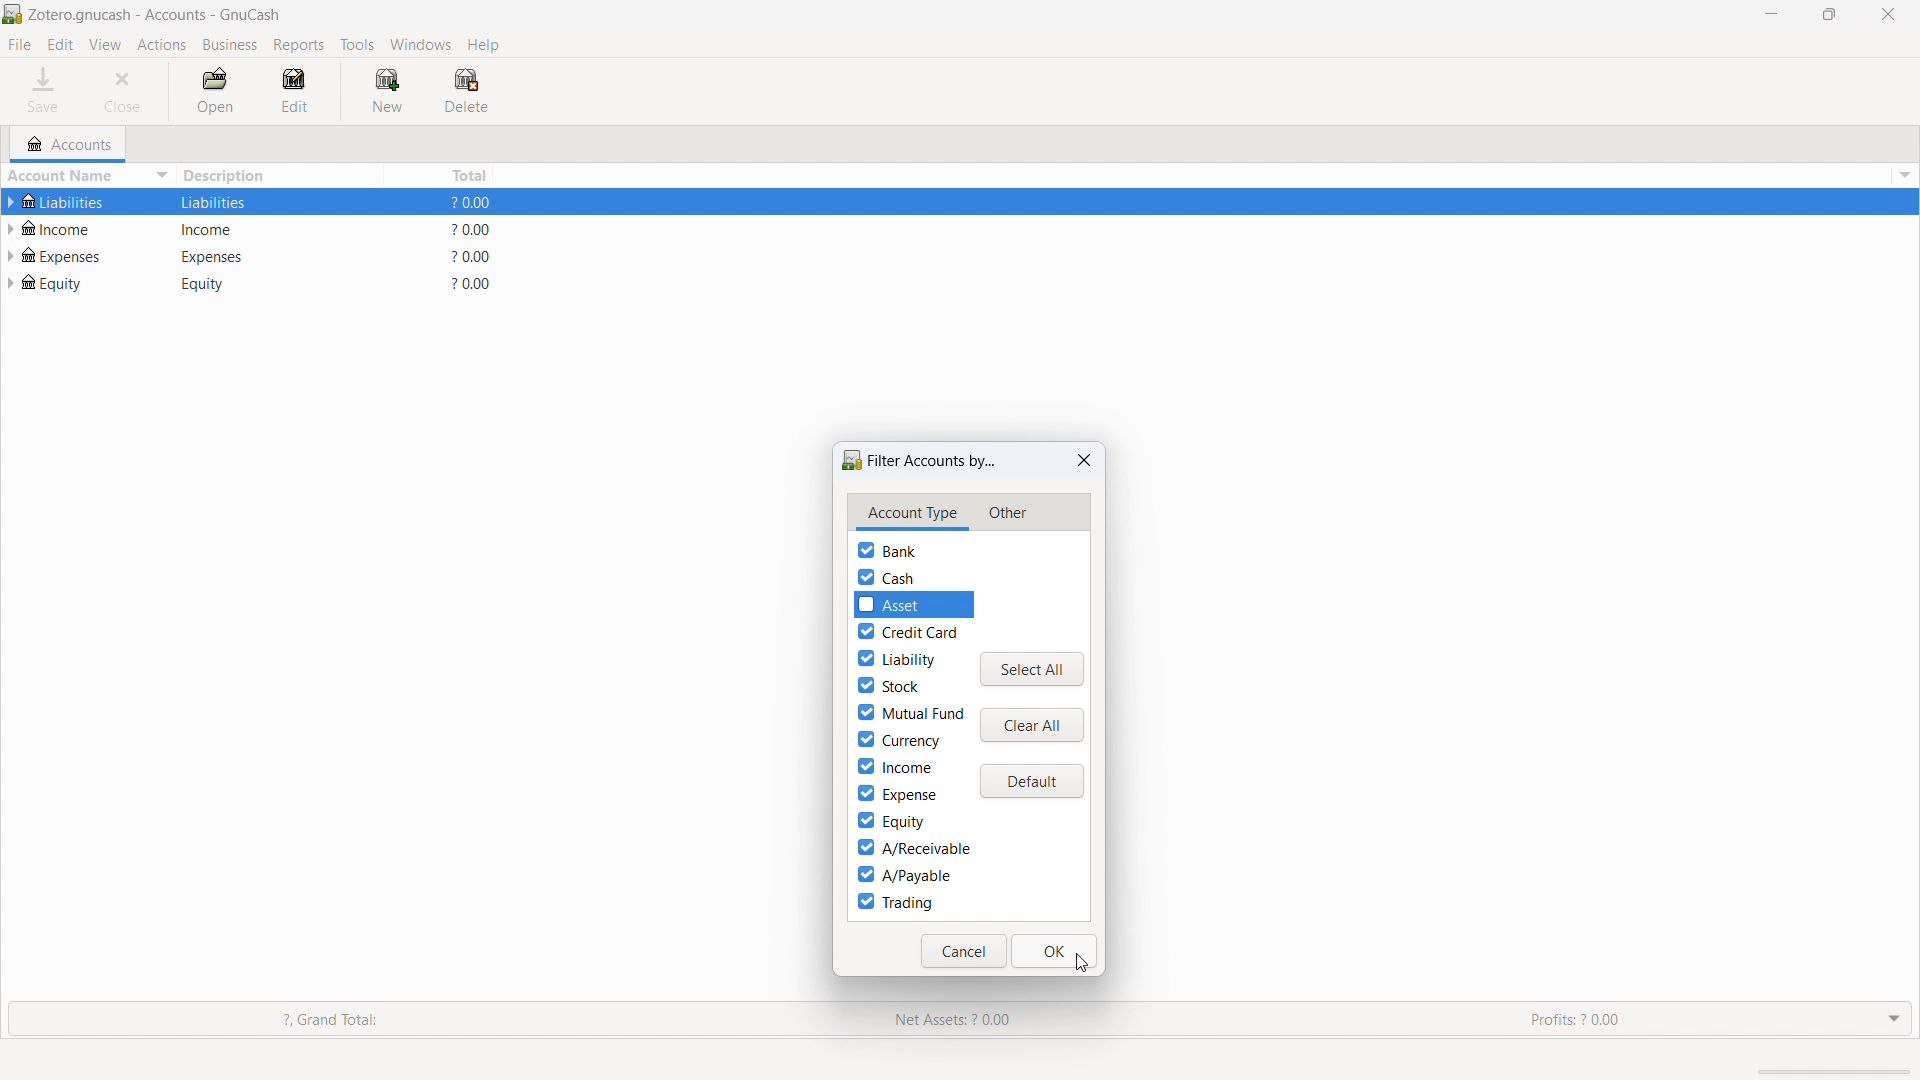  What do you see at coordinates (1889, 14) in the screenshot?
I see `close` at bounding box center [1889, 14].